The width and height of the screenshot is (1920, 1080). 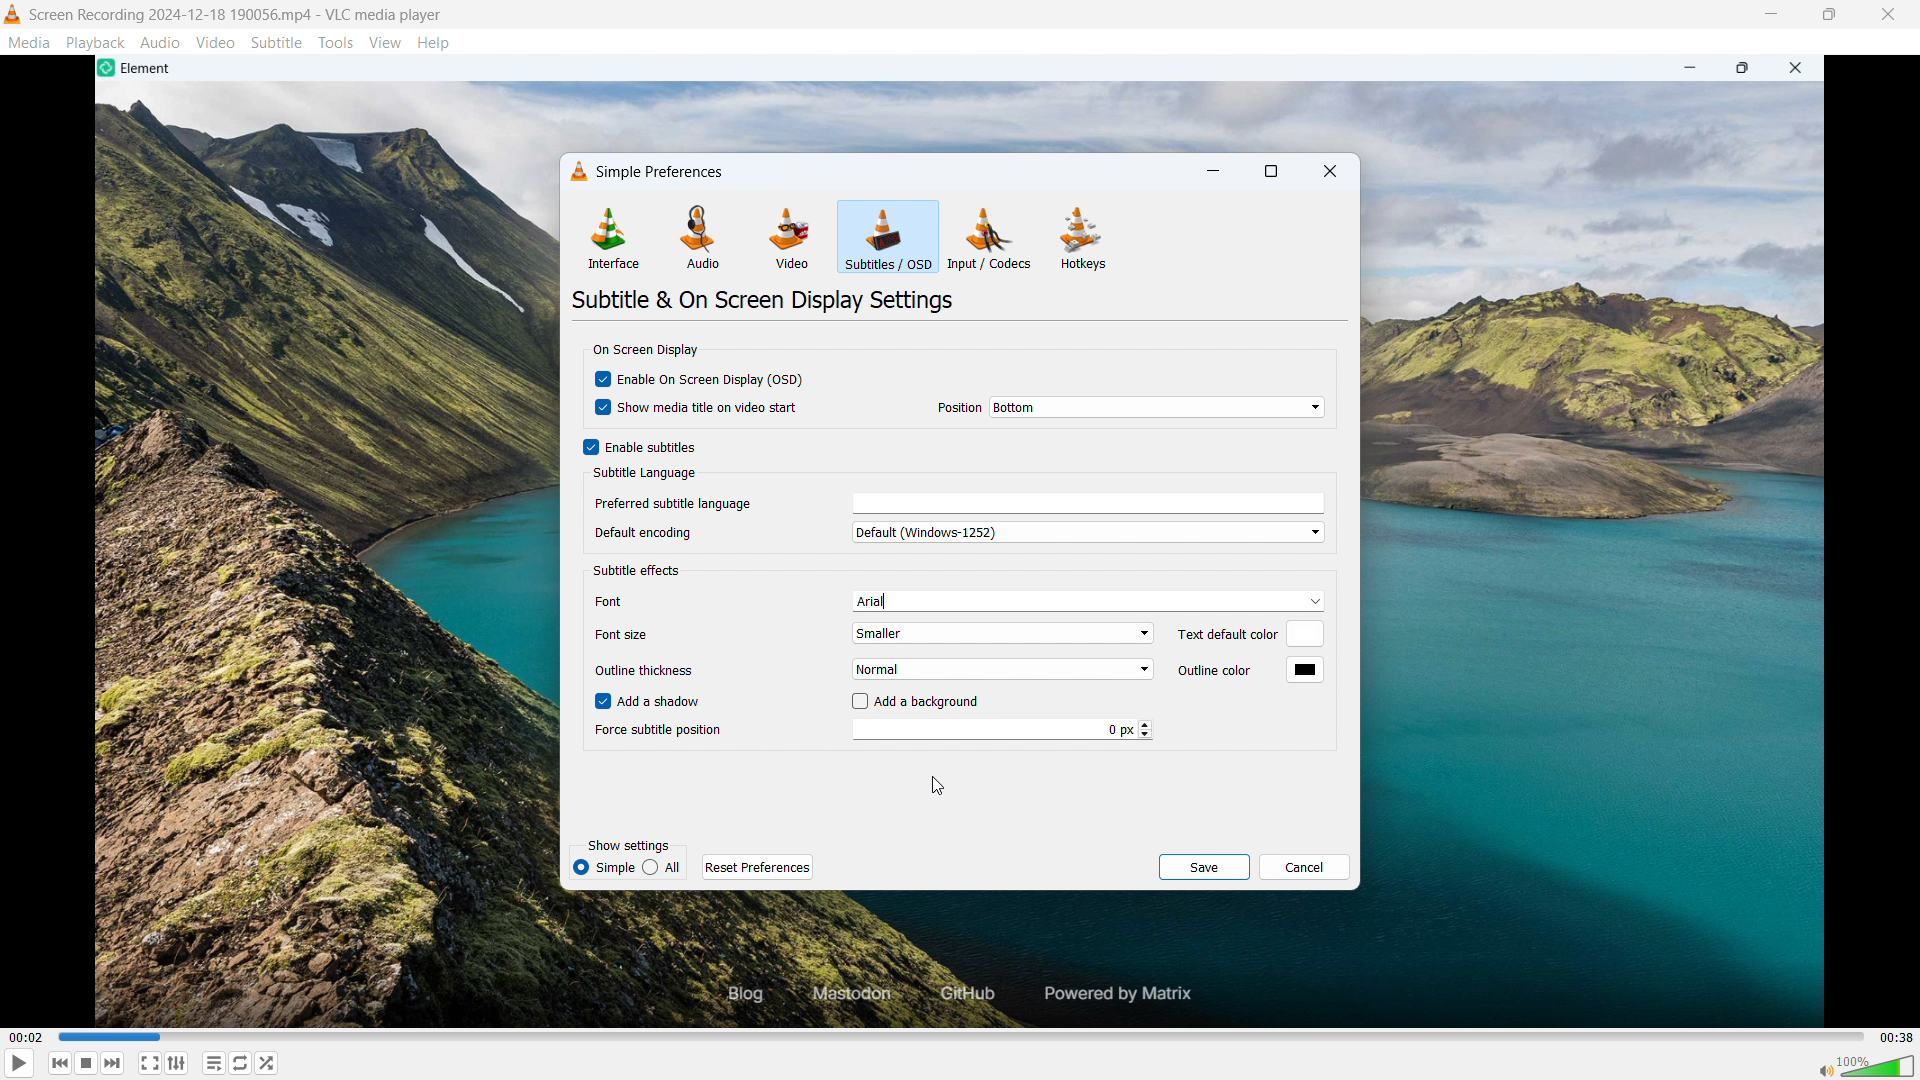 I want to click on minimize, so click(x=1214, y=172).